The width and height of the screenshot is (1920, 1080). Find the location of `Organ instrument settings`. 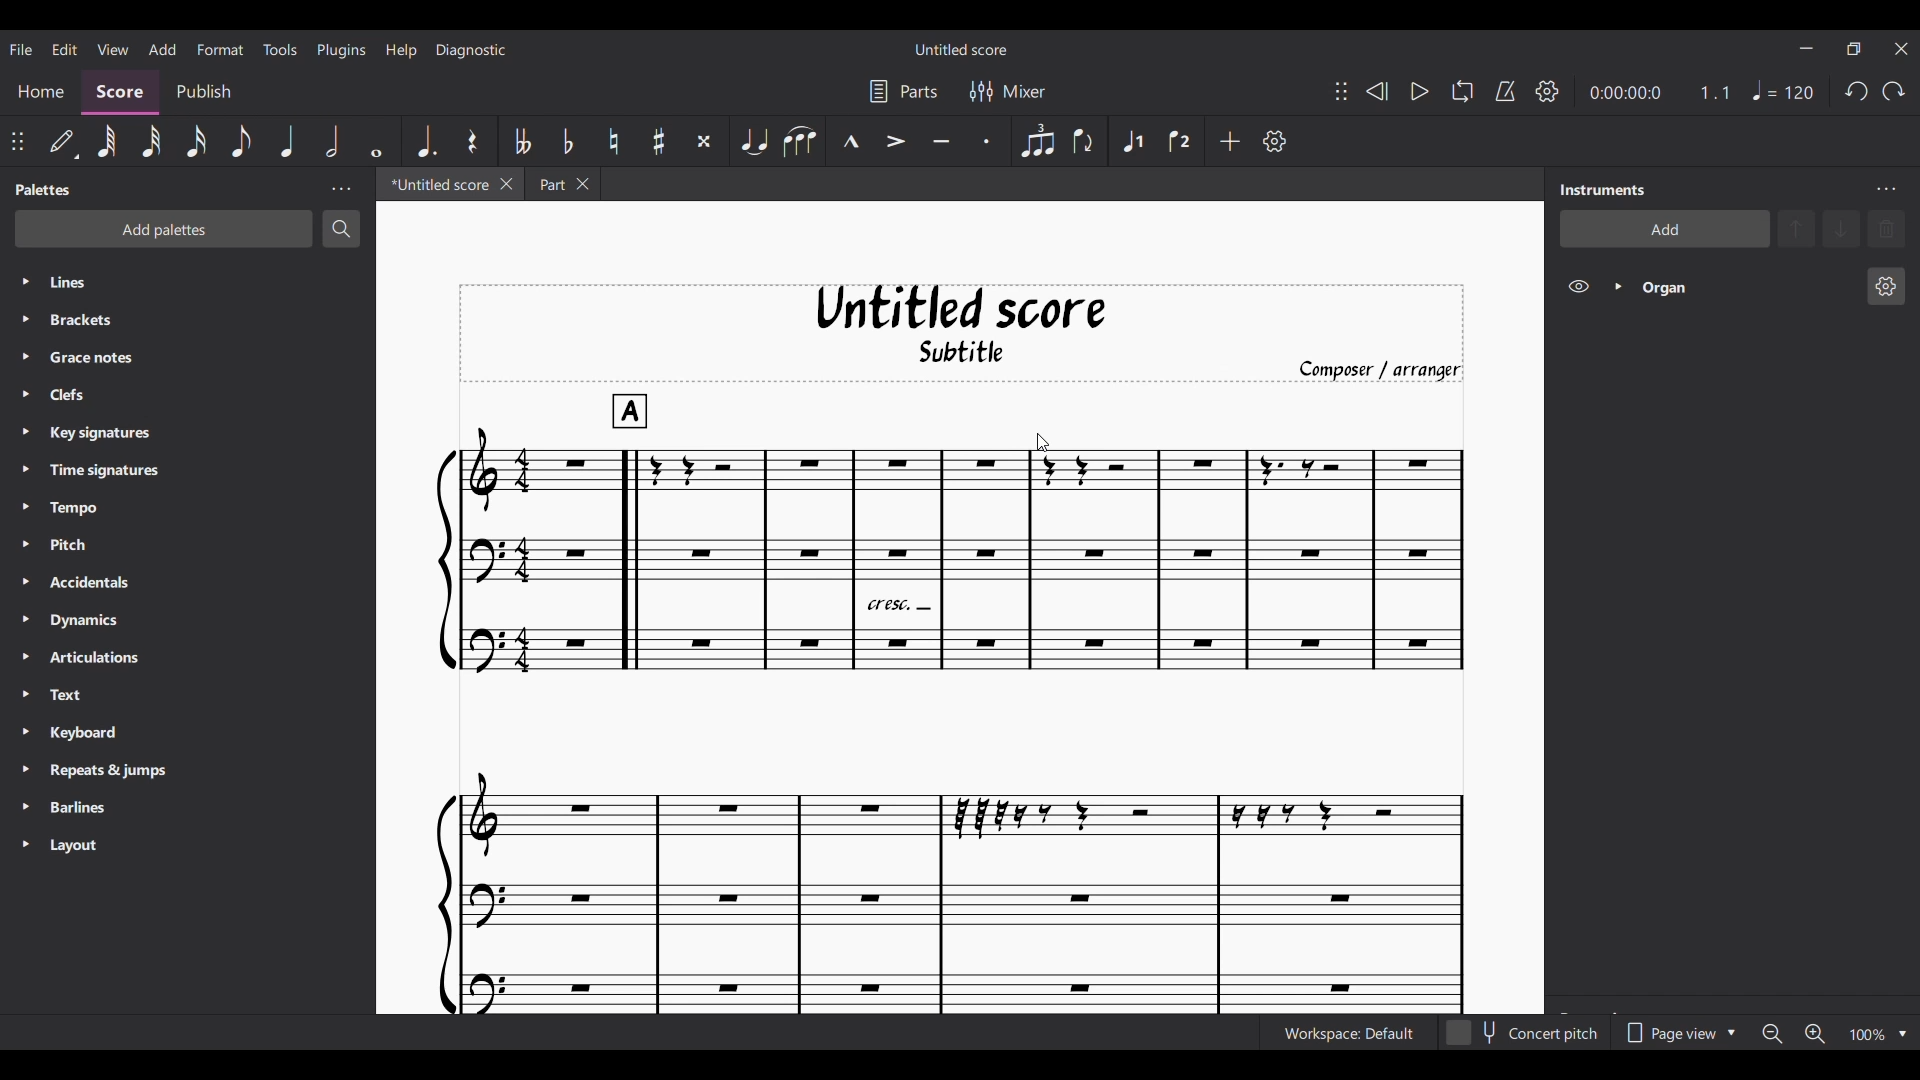

Organ instrument settings is located at coordinates (1886, 286).